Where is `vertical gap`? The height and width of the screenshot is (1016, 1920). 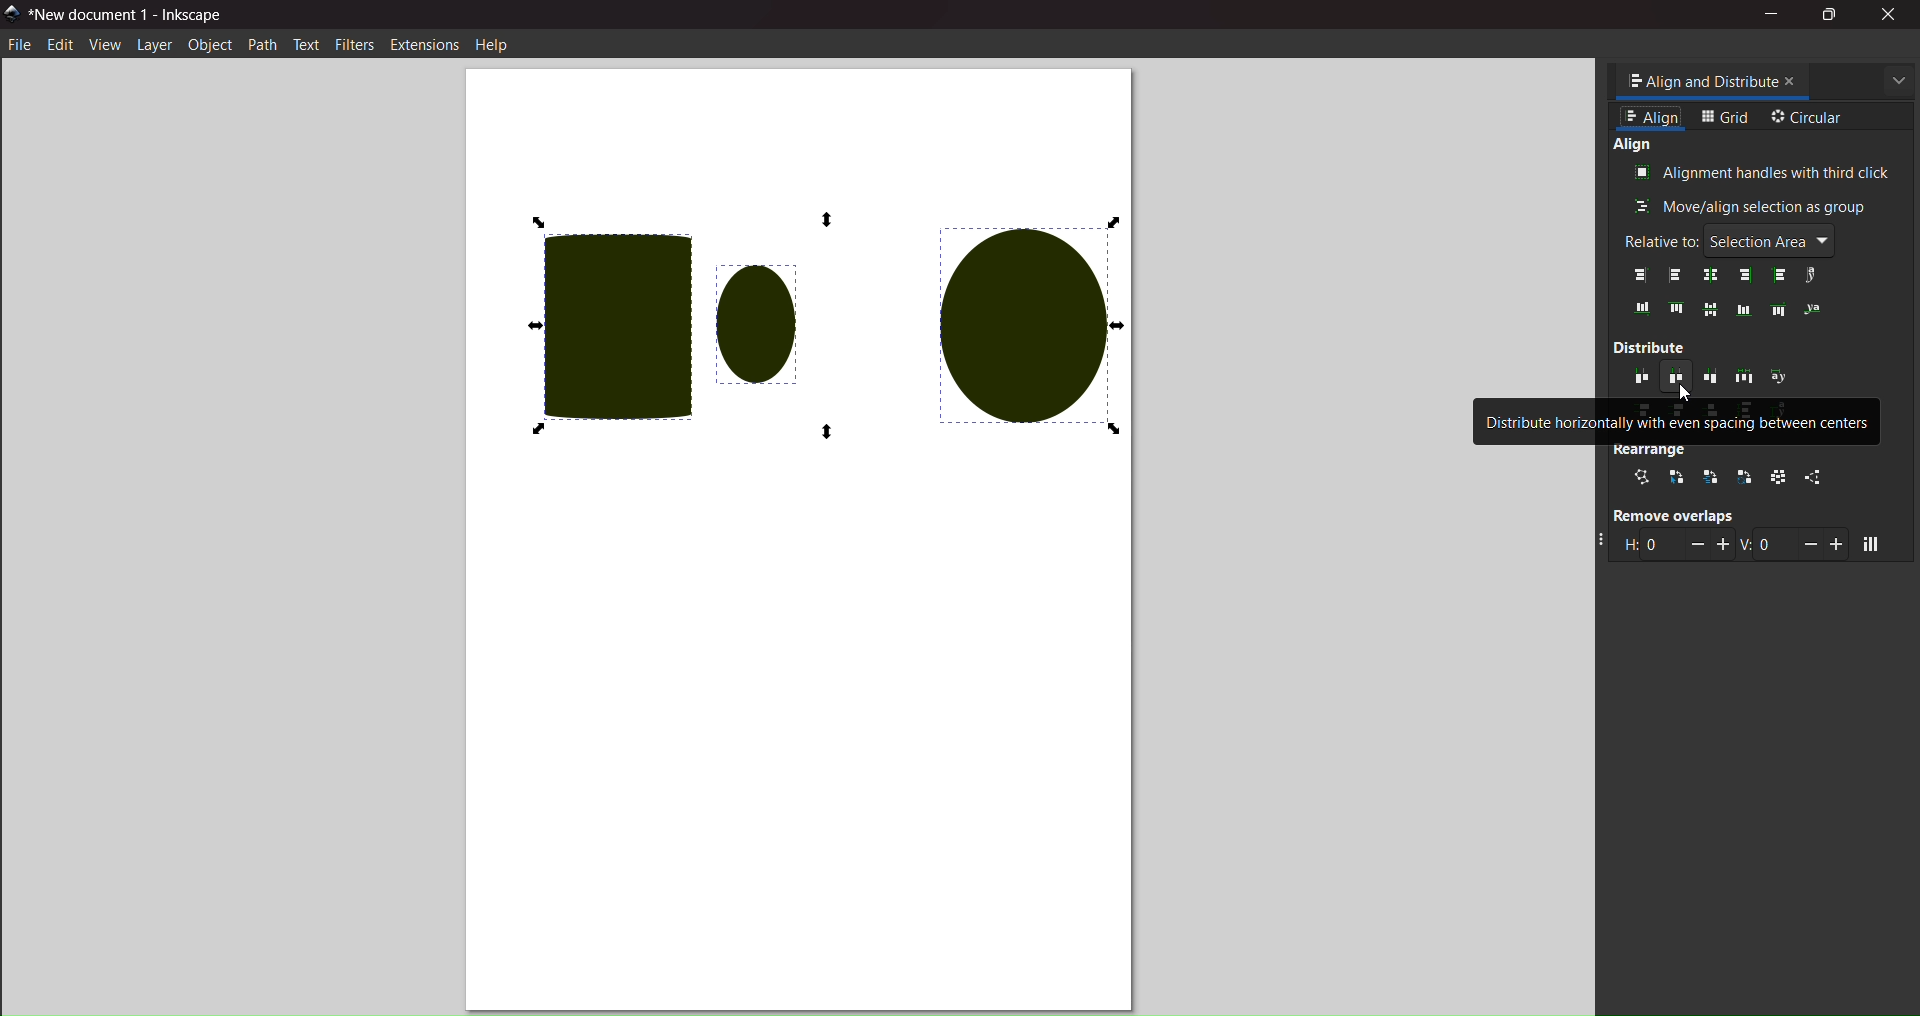
vertical gap is located at coordinates (1794, 544).